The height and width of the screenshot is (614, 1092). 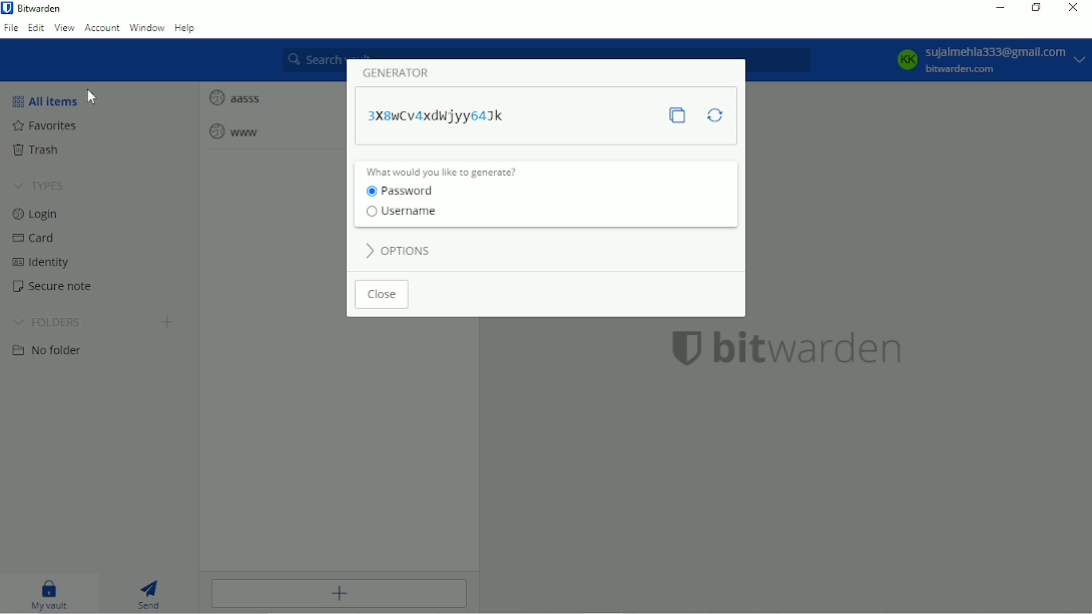 What do you see at coordinates (399, 251) in the screenshot?
I see `Options` at bounding box center [399, 251].